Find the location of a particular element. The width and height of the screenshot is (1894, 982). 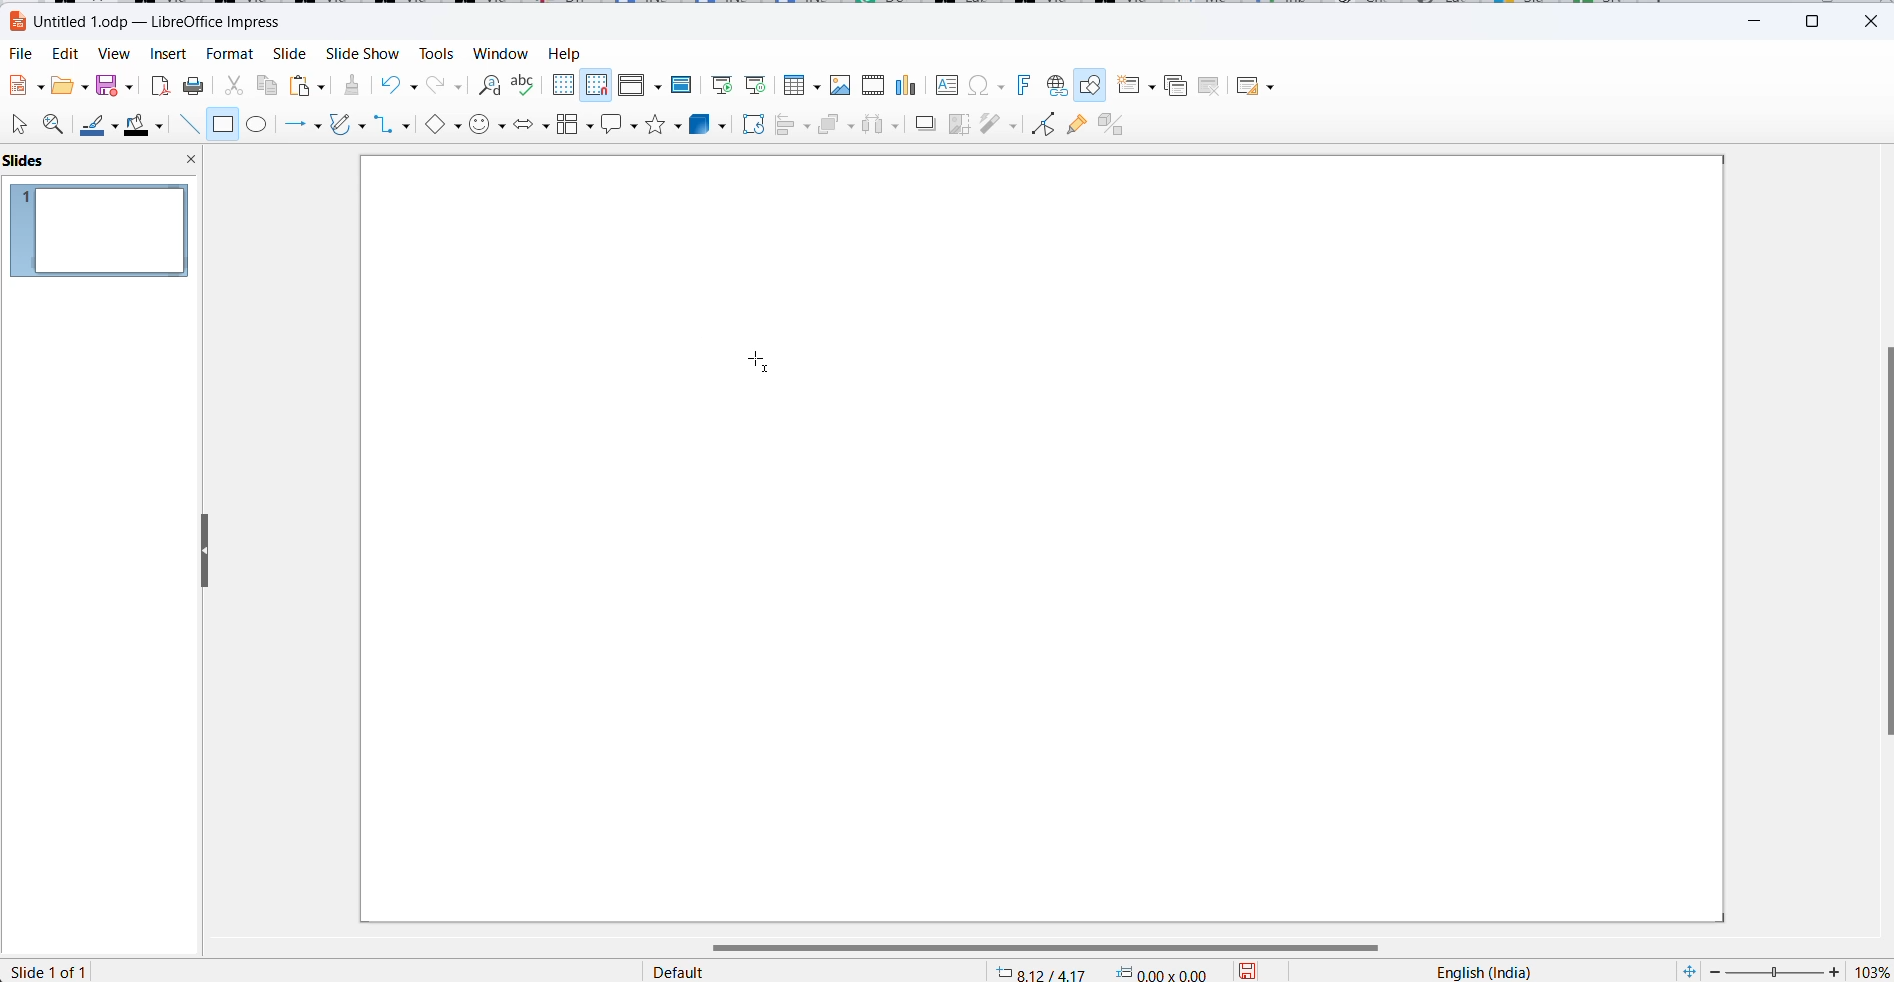

filters is located at coordinates (999, 123).